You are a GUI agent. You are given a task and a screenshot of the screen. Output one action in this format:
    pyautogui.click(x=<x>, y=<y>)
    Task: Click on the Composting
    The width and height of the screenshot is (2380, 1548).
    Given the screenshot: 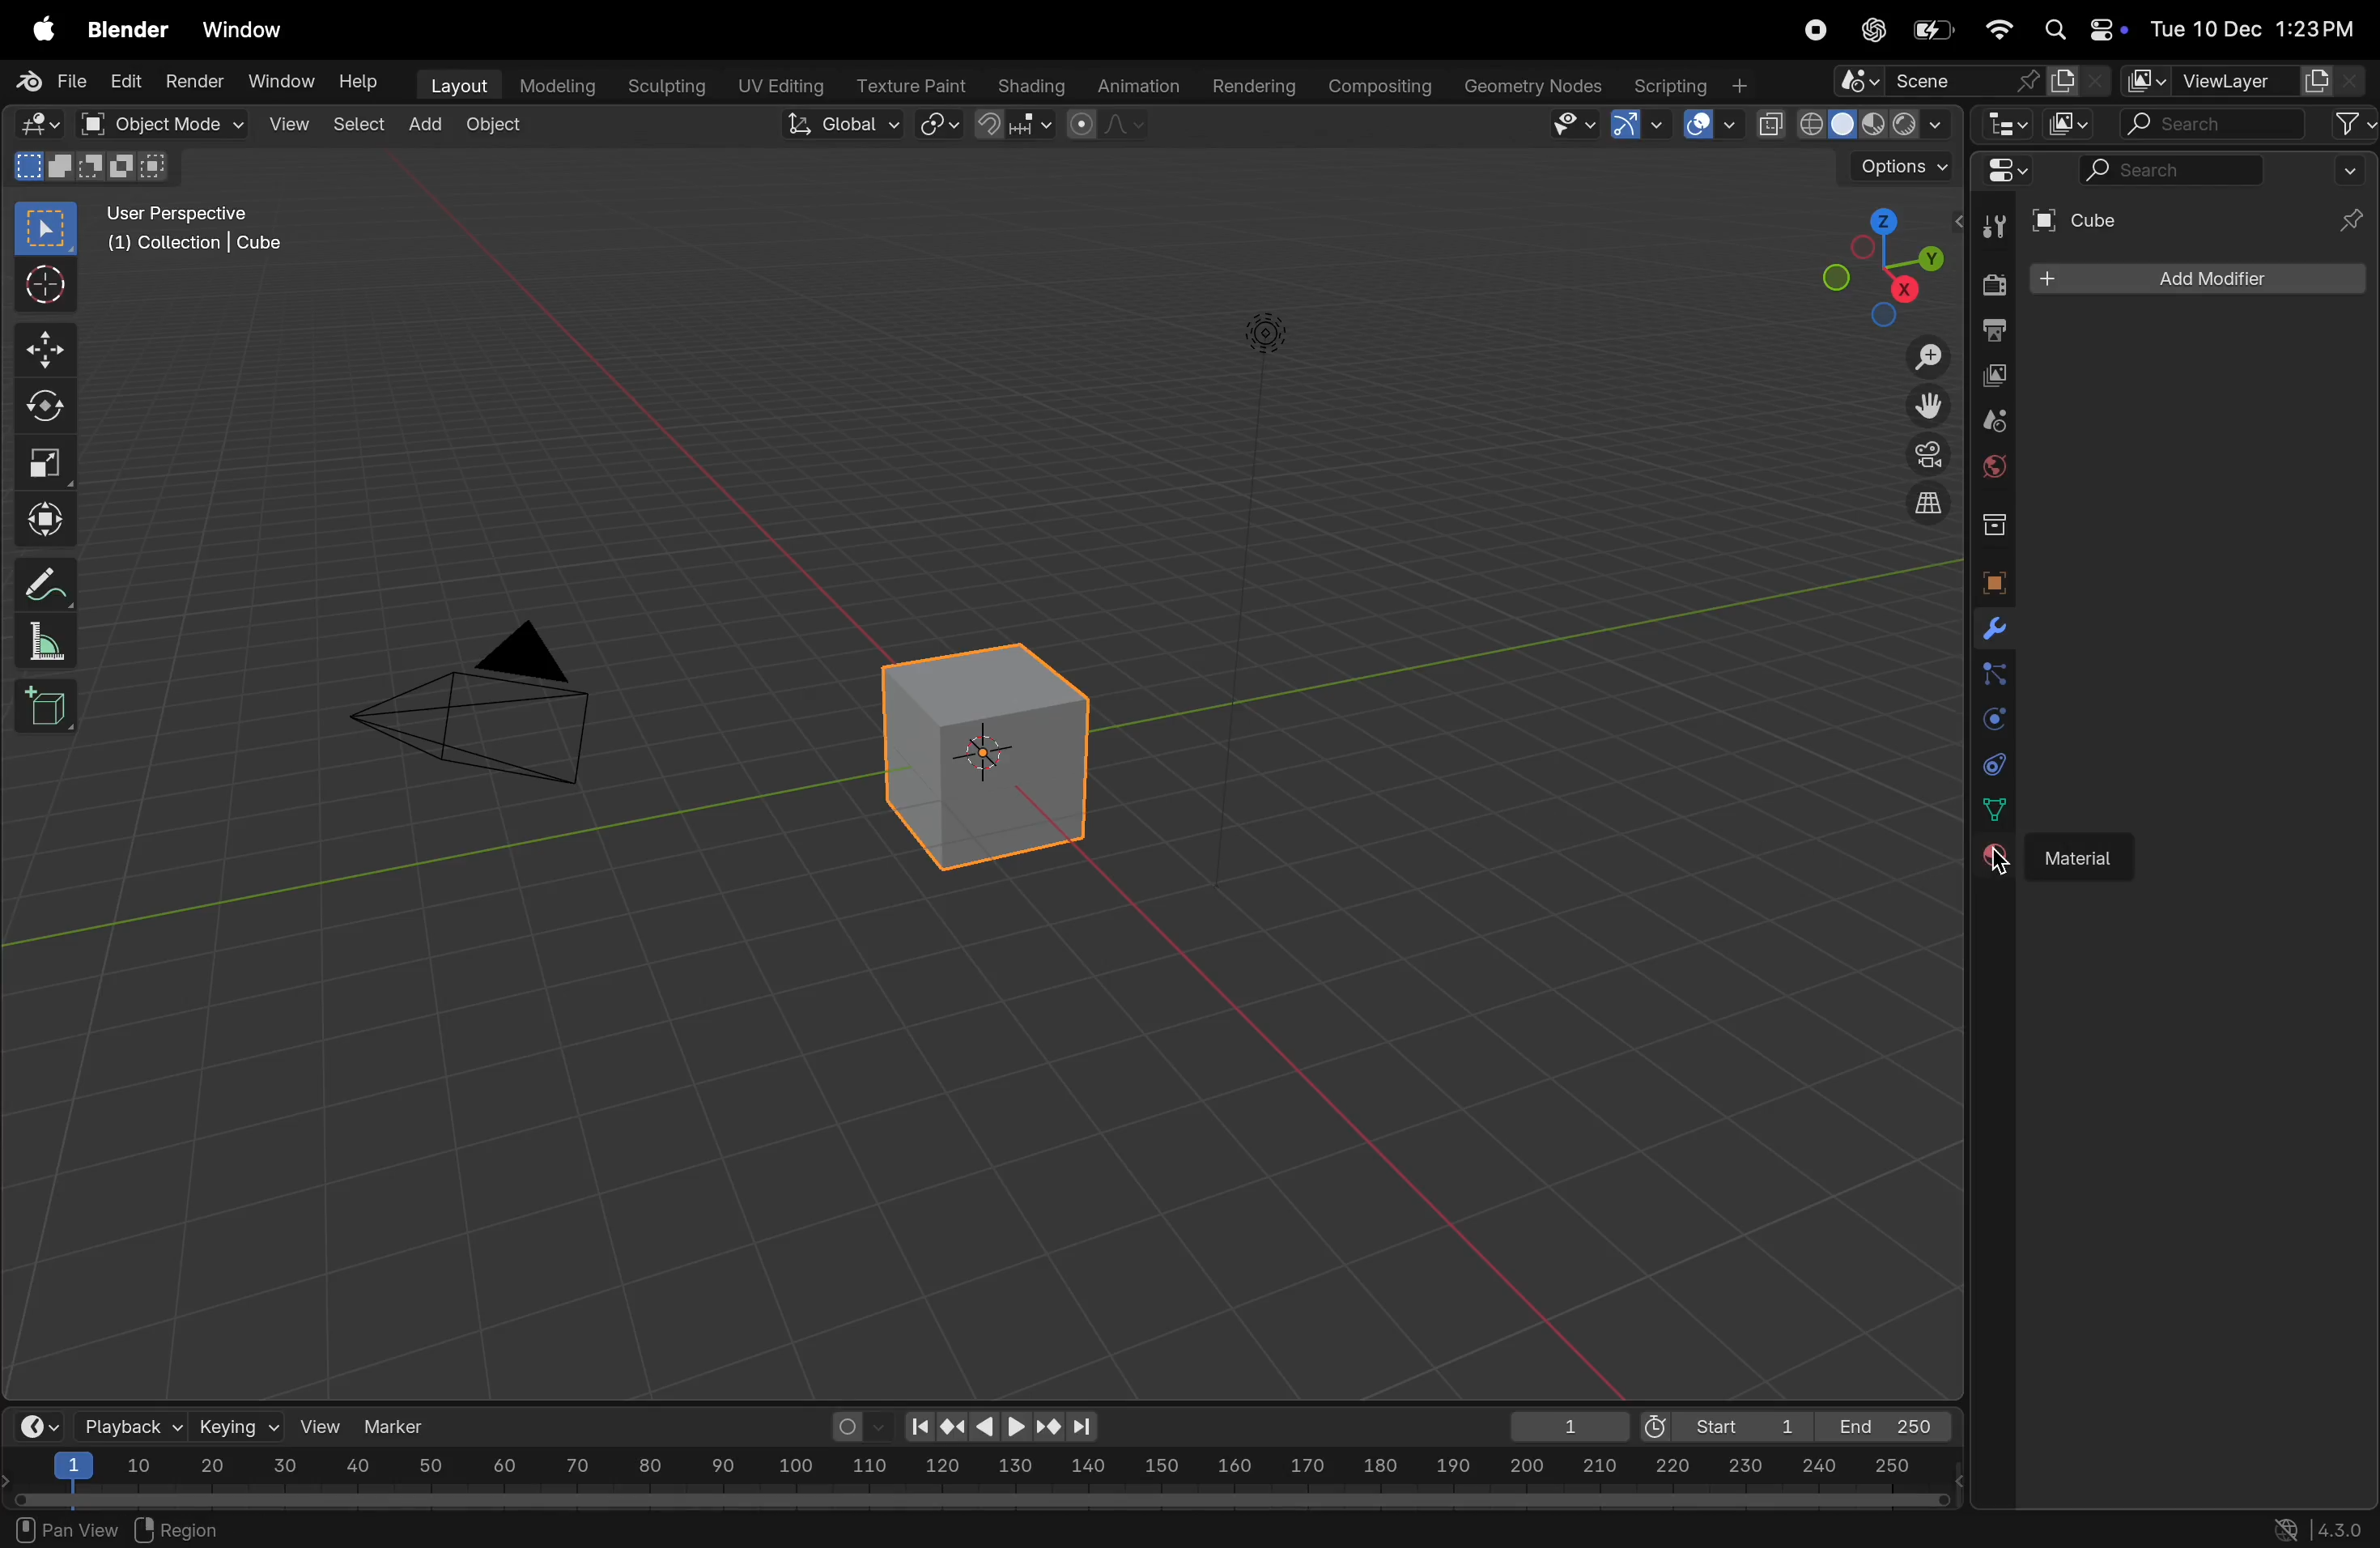 What is the action you would take?
    pyautogui.click(x=1381, y=86)
    